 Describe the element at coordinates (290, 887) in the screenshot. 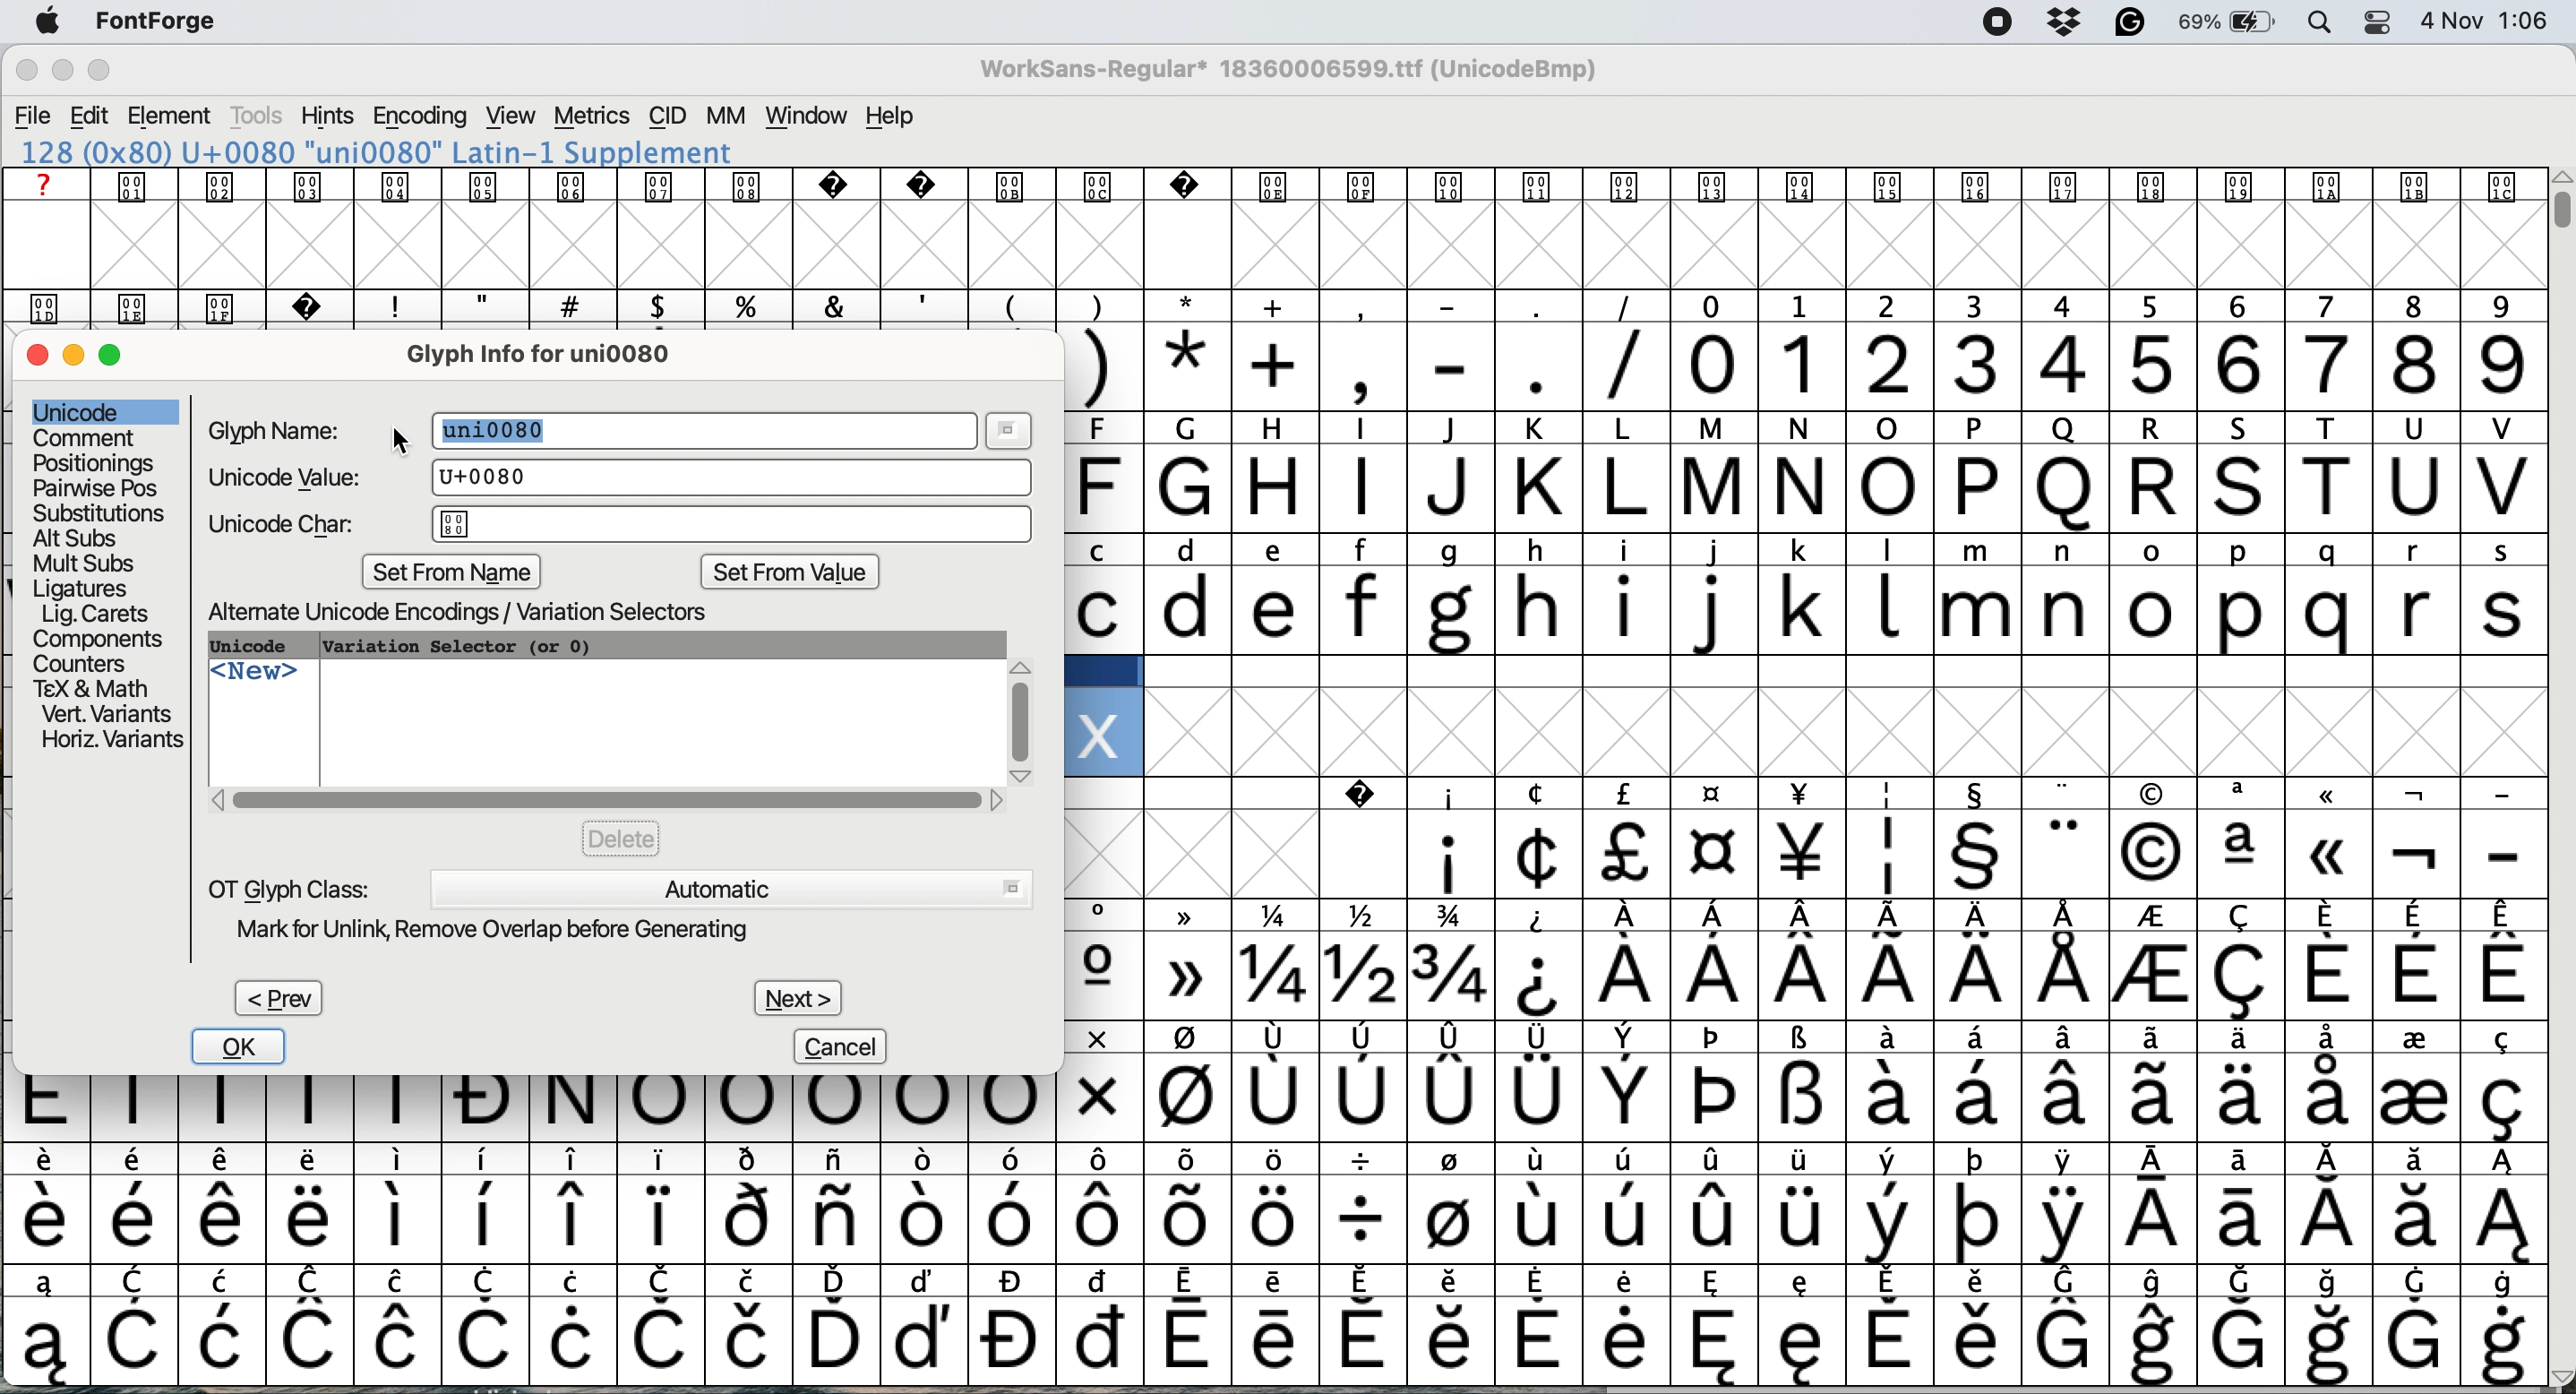

I see `ot glyph class` at that location.